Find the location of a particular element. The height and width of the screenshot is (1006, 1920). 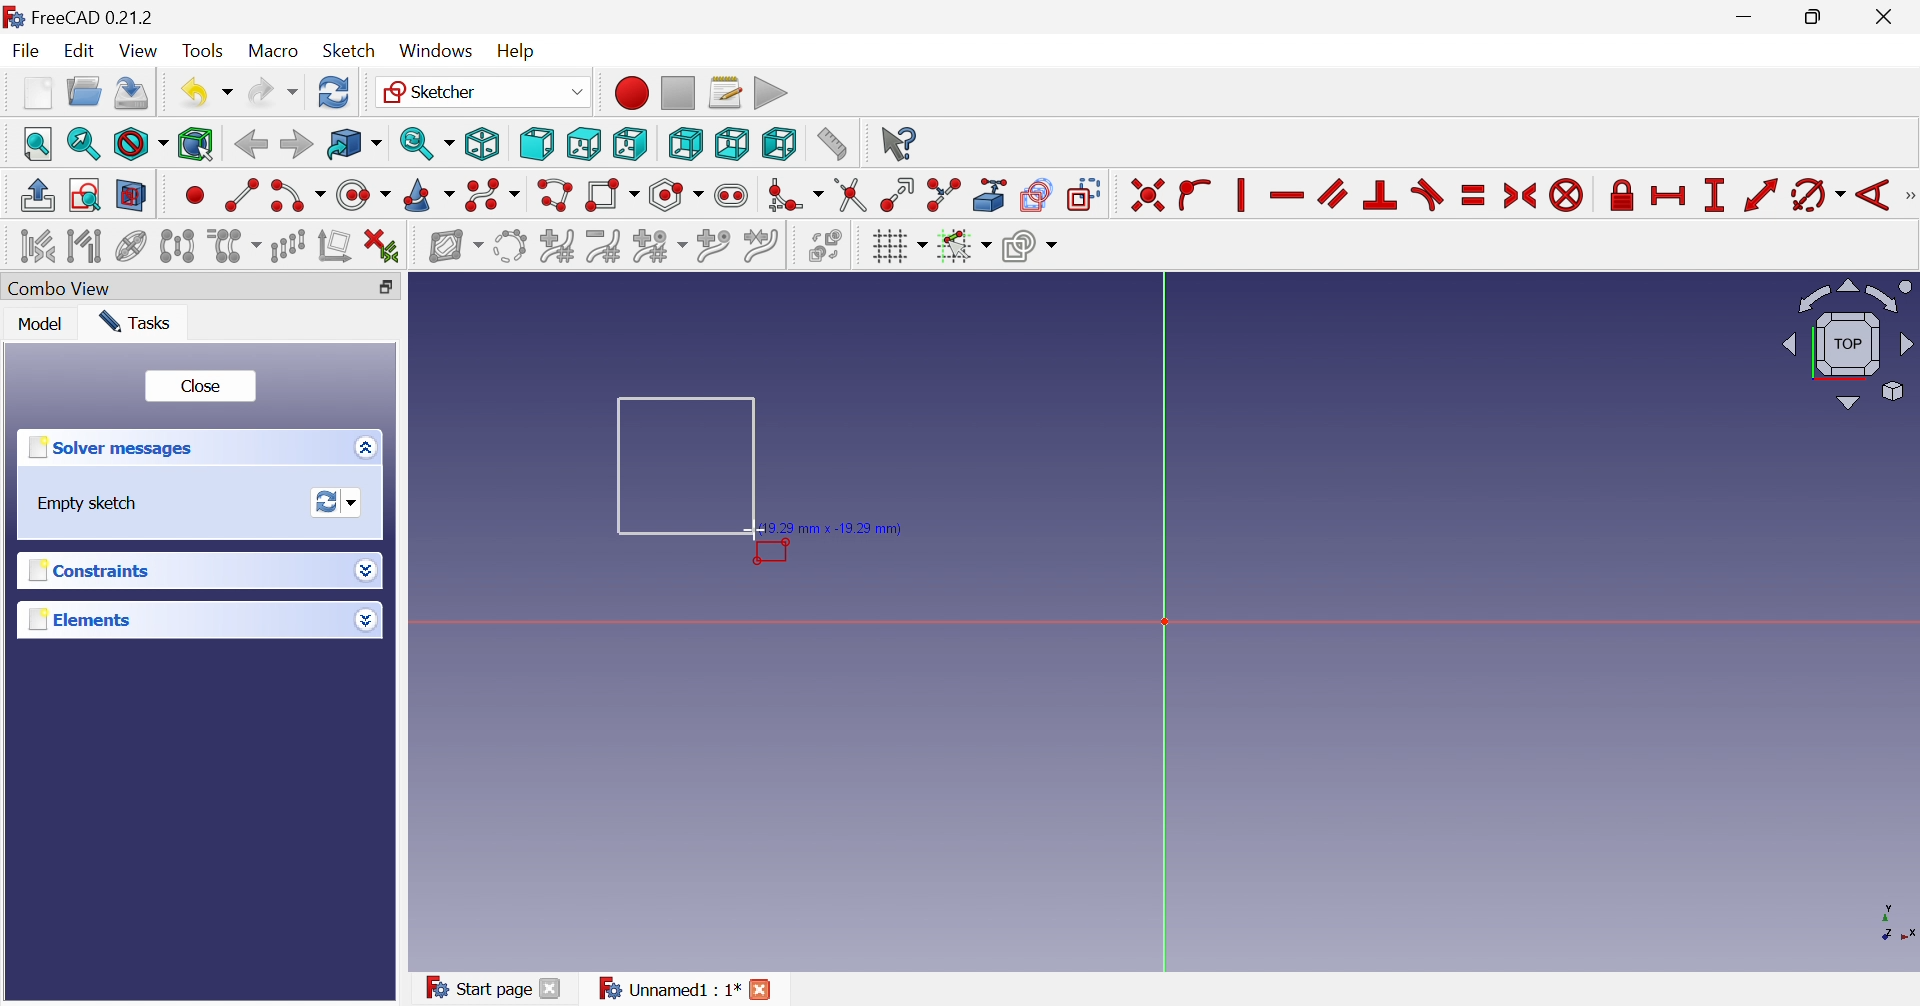

Sketch is located at coordinates (349, 51).